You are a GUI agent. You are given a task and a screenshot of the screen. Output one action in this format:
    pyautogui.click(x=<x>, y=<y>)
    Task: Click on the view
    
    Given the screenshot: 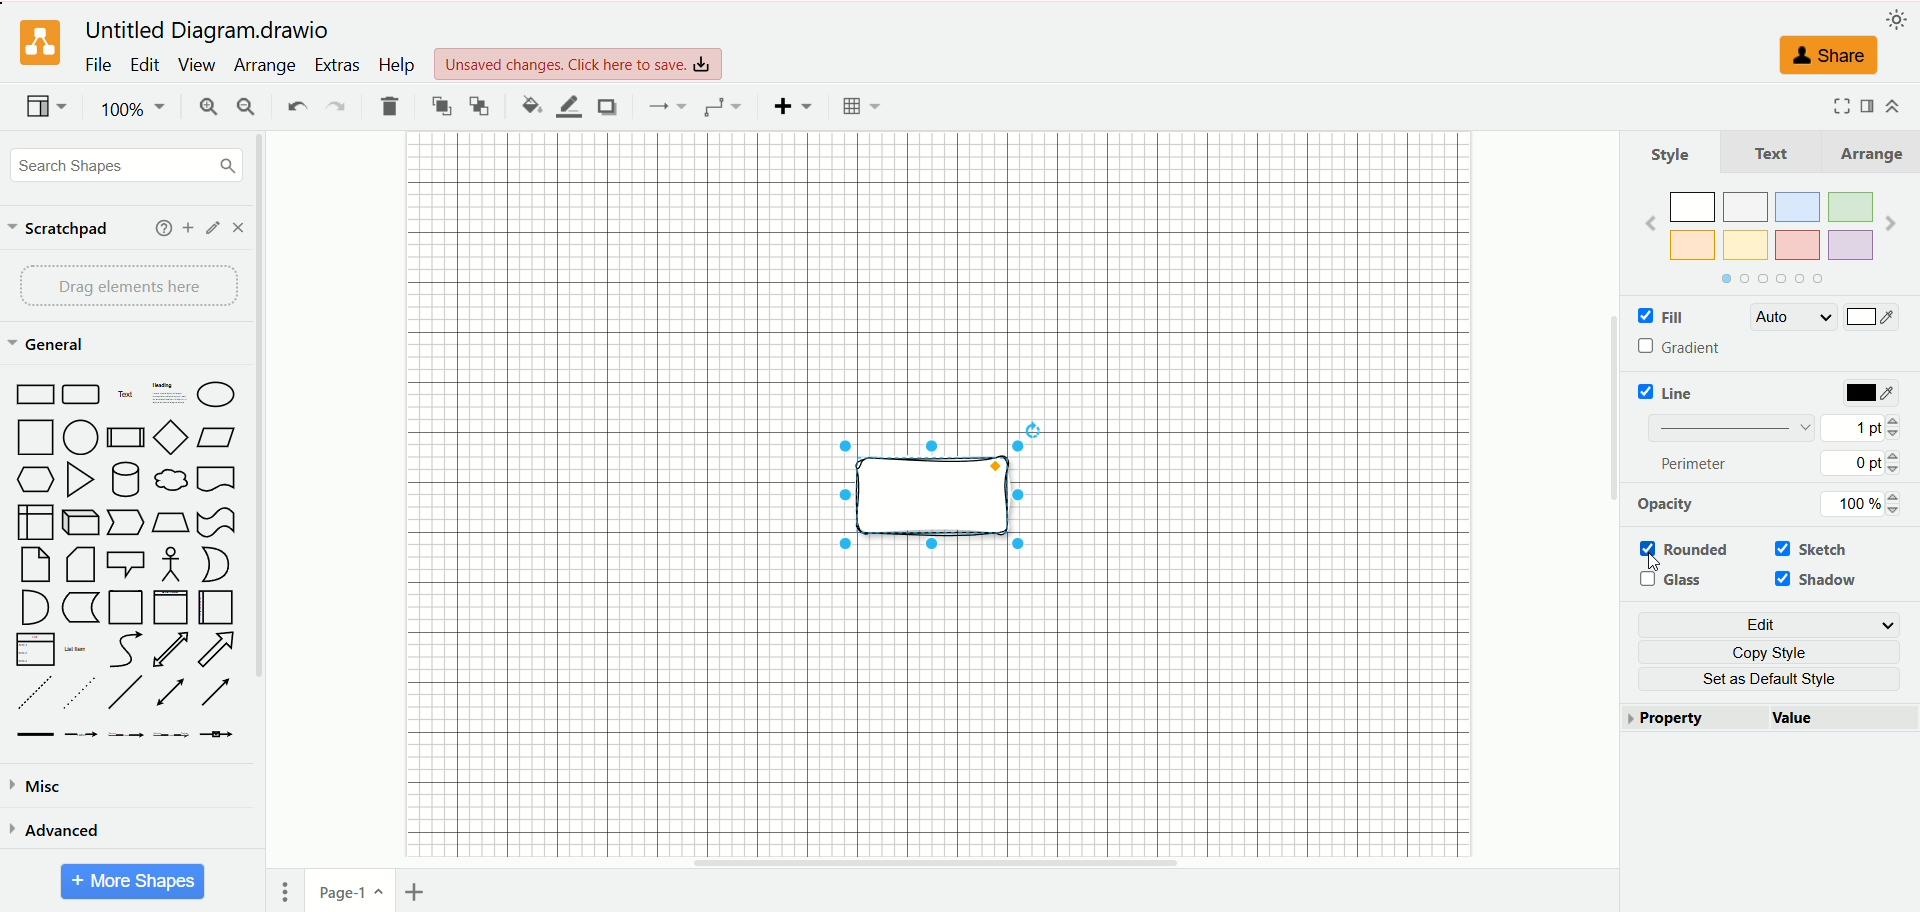 What is the action you would take?
    pyautogui.click(x=195, y=65)
    